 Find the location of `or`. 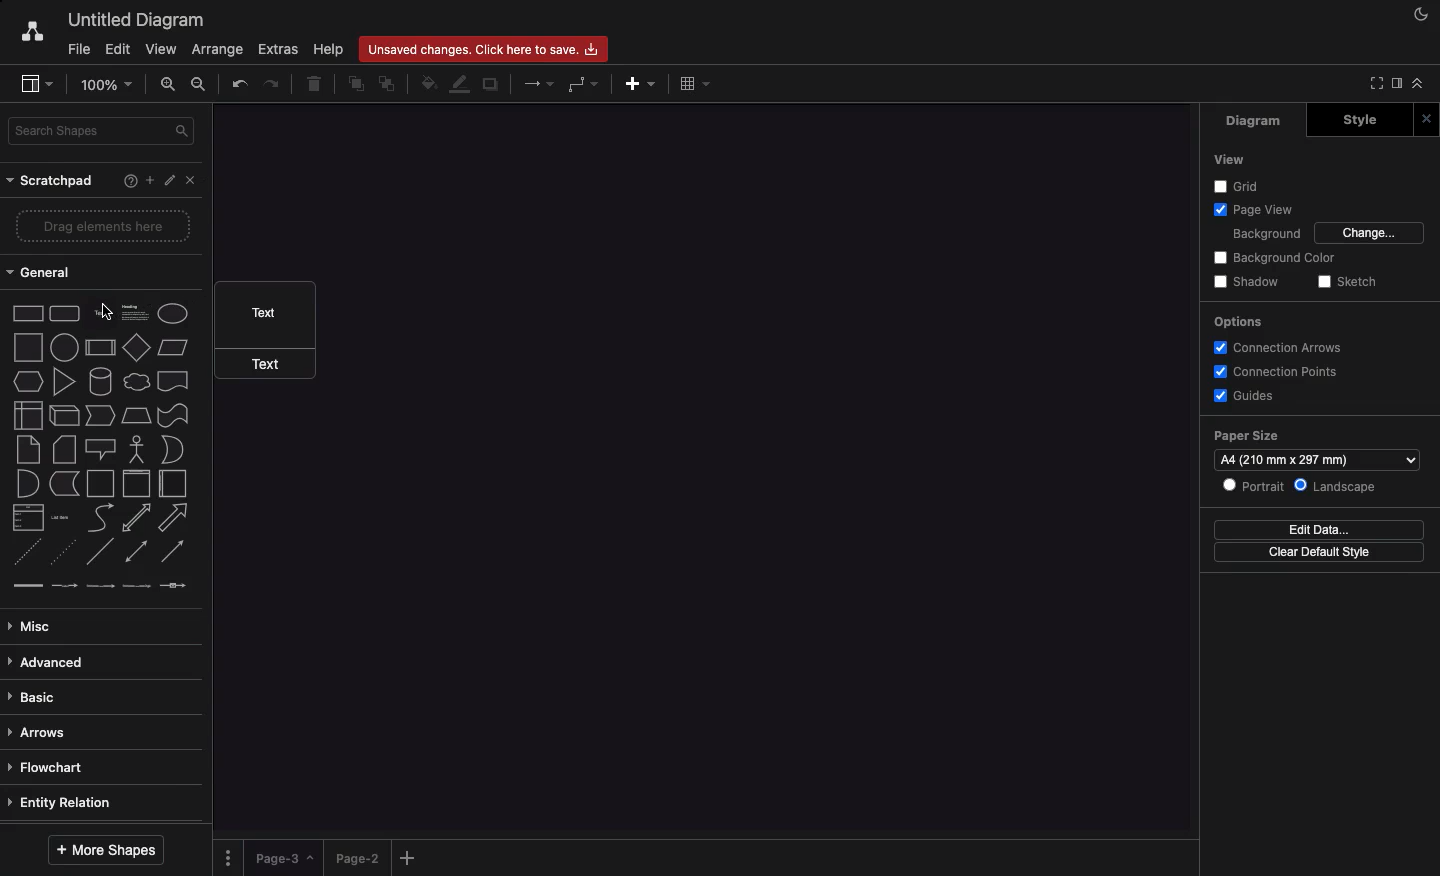

or is located at coordinates (173, 449).